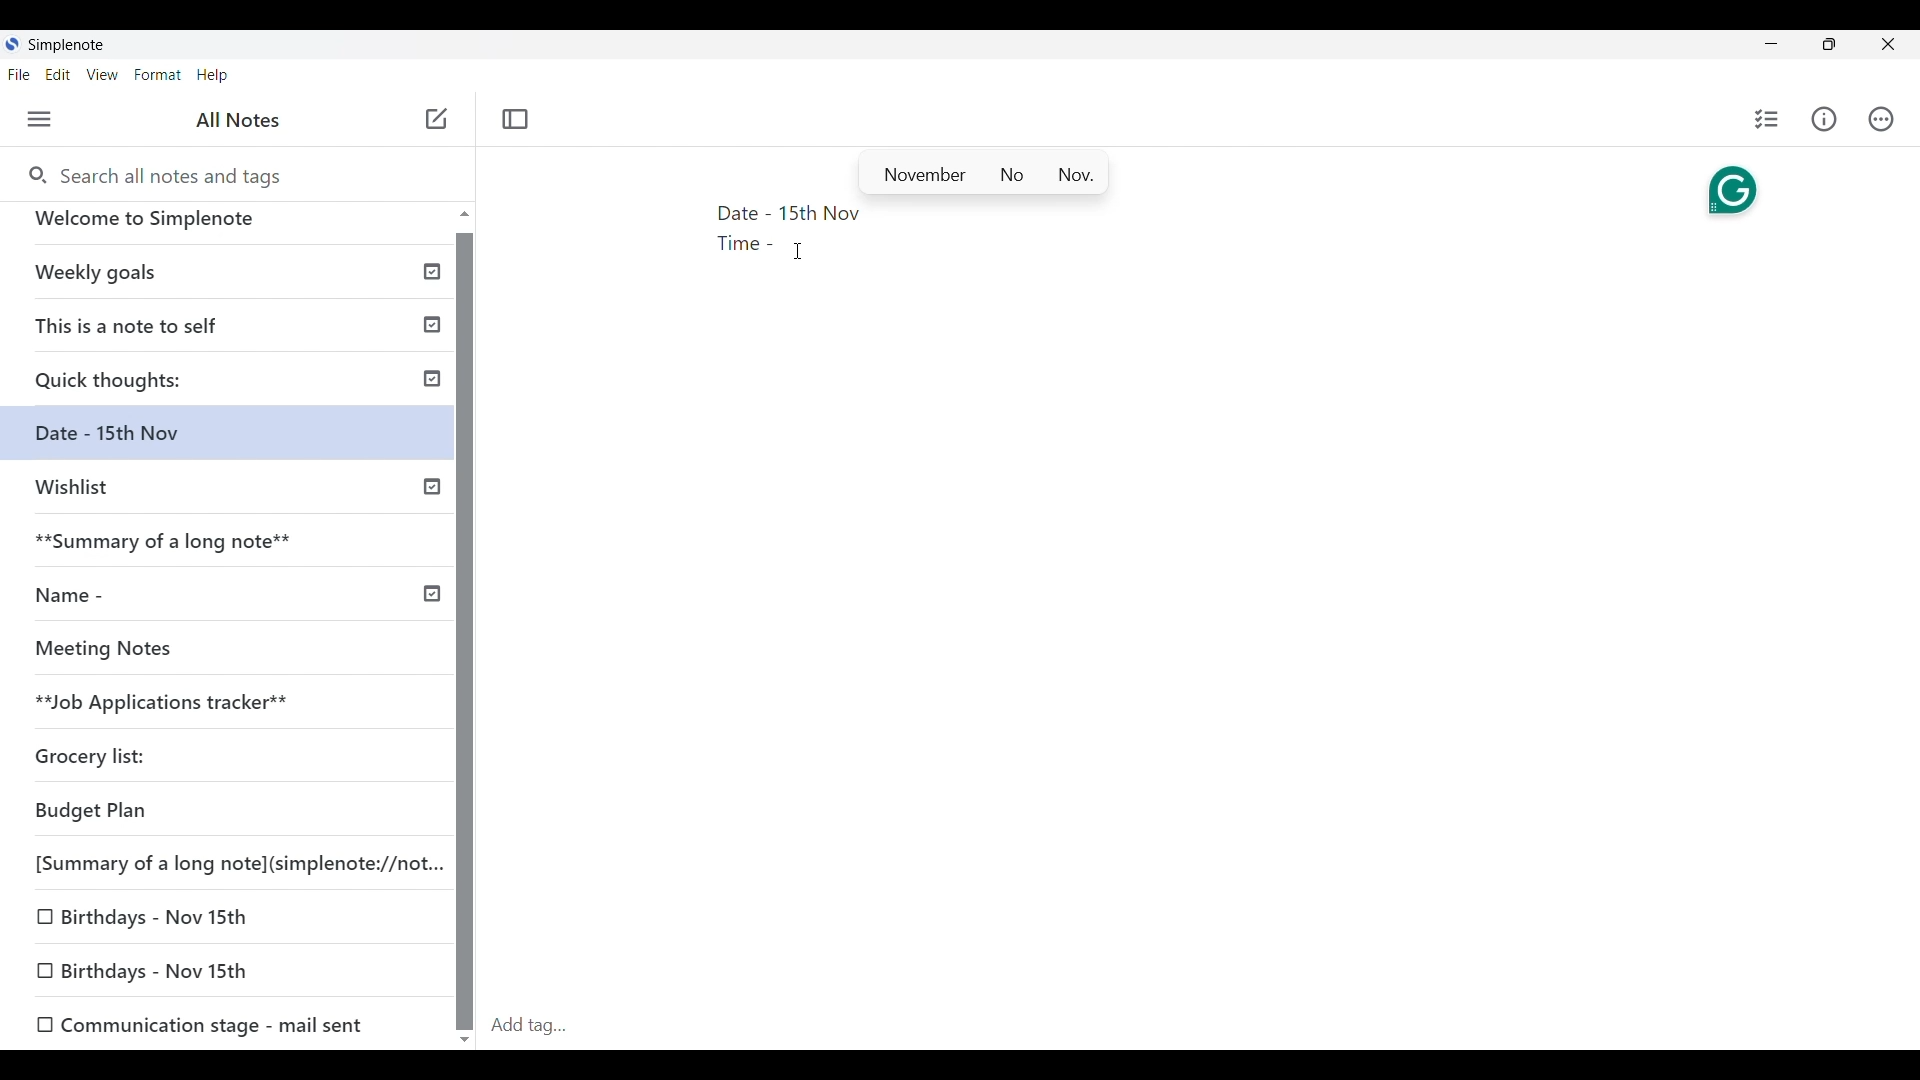 Image resolution: width=1920 pixels, height=1080 pixels. I want to click on Close interface, so click(1888, 44).